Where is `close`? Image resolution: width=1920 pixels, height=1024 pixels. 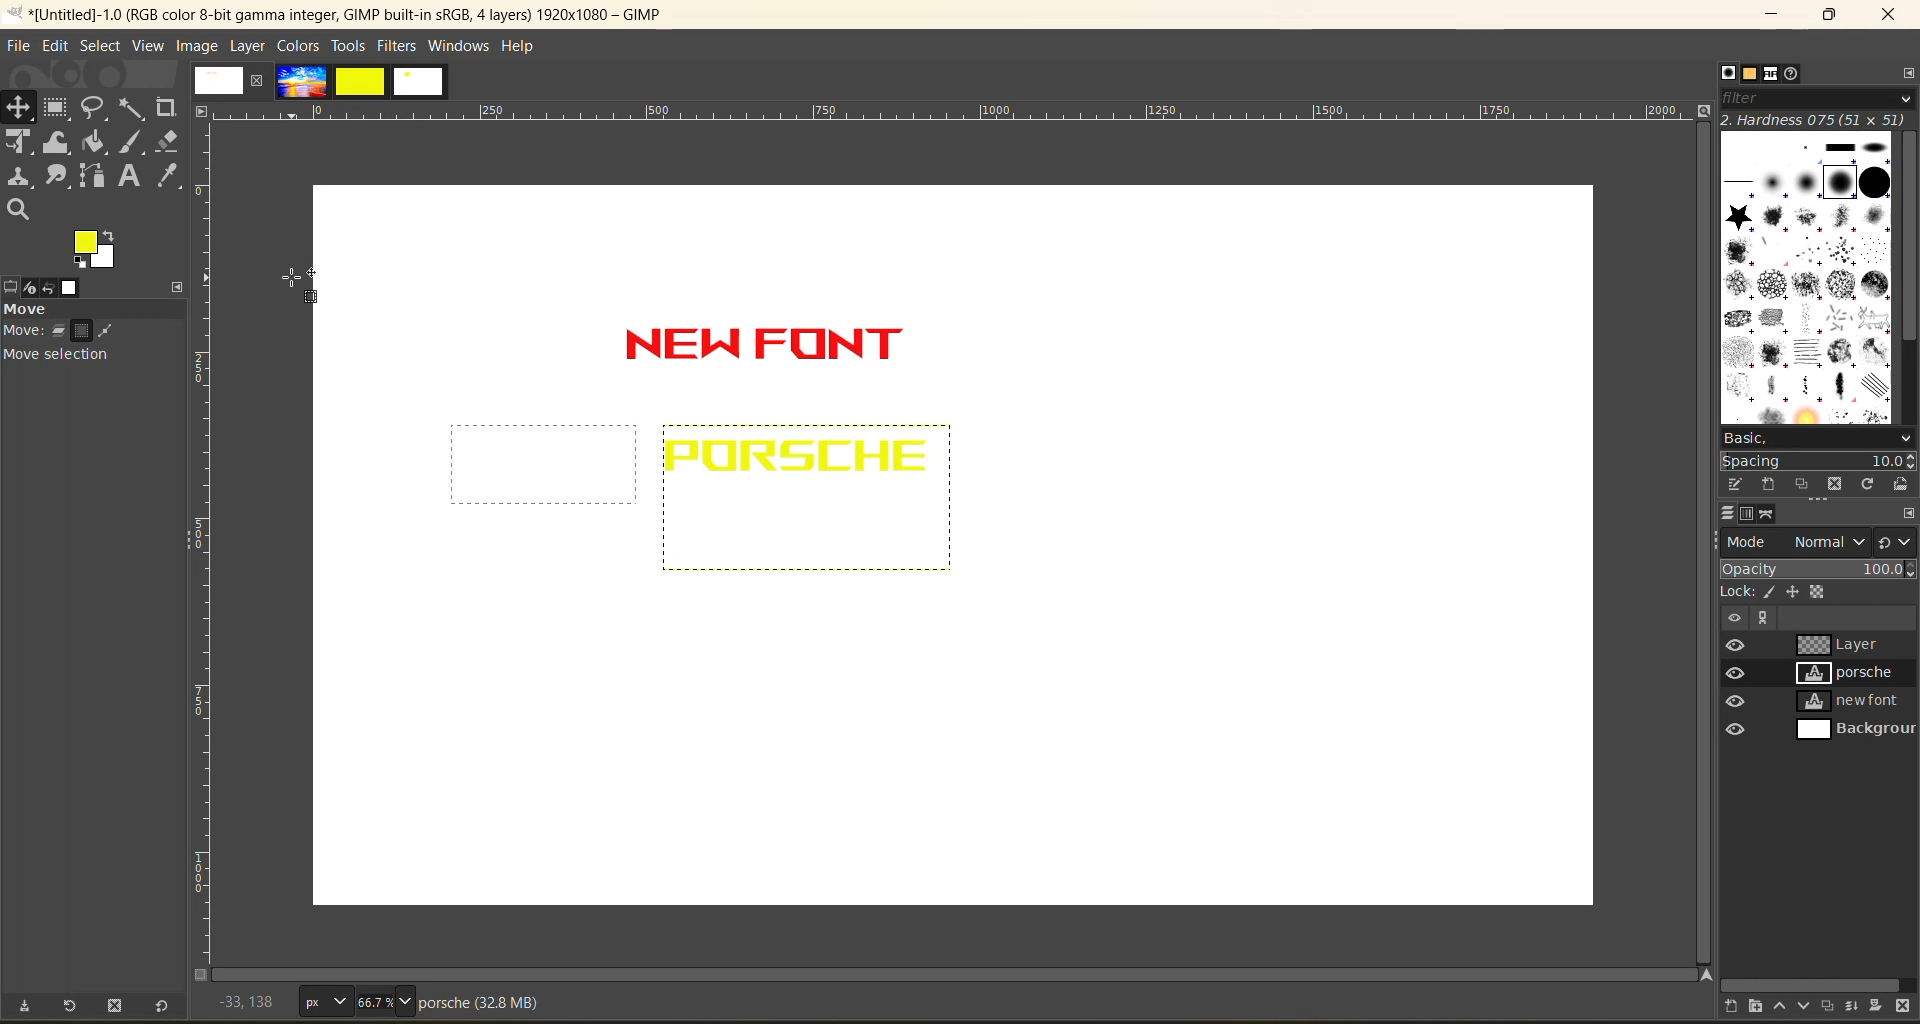
close is located at coordinates (256, 80).